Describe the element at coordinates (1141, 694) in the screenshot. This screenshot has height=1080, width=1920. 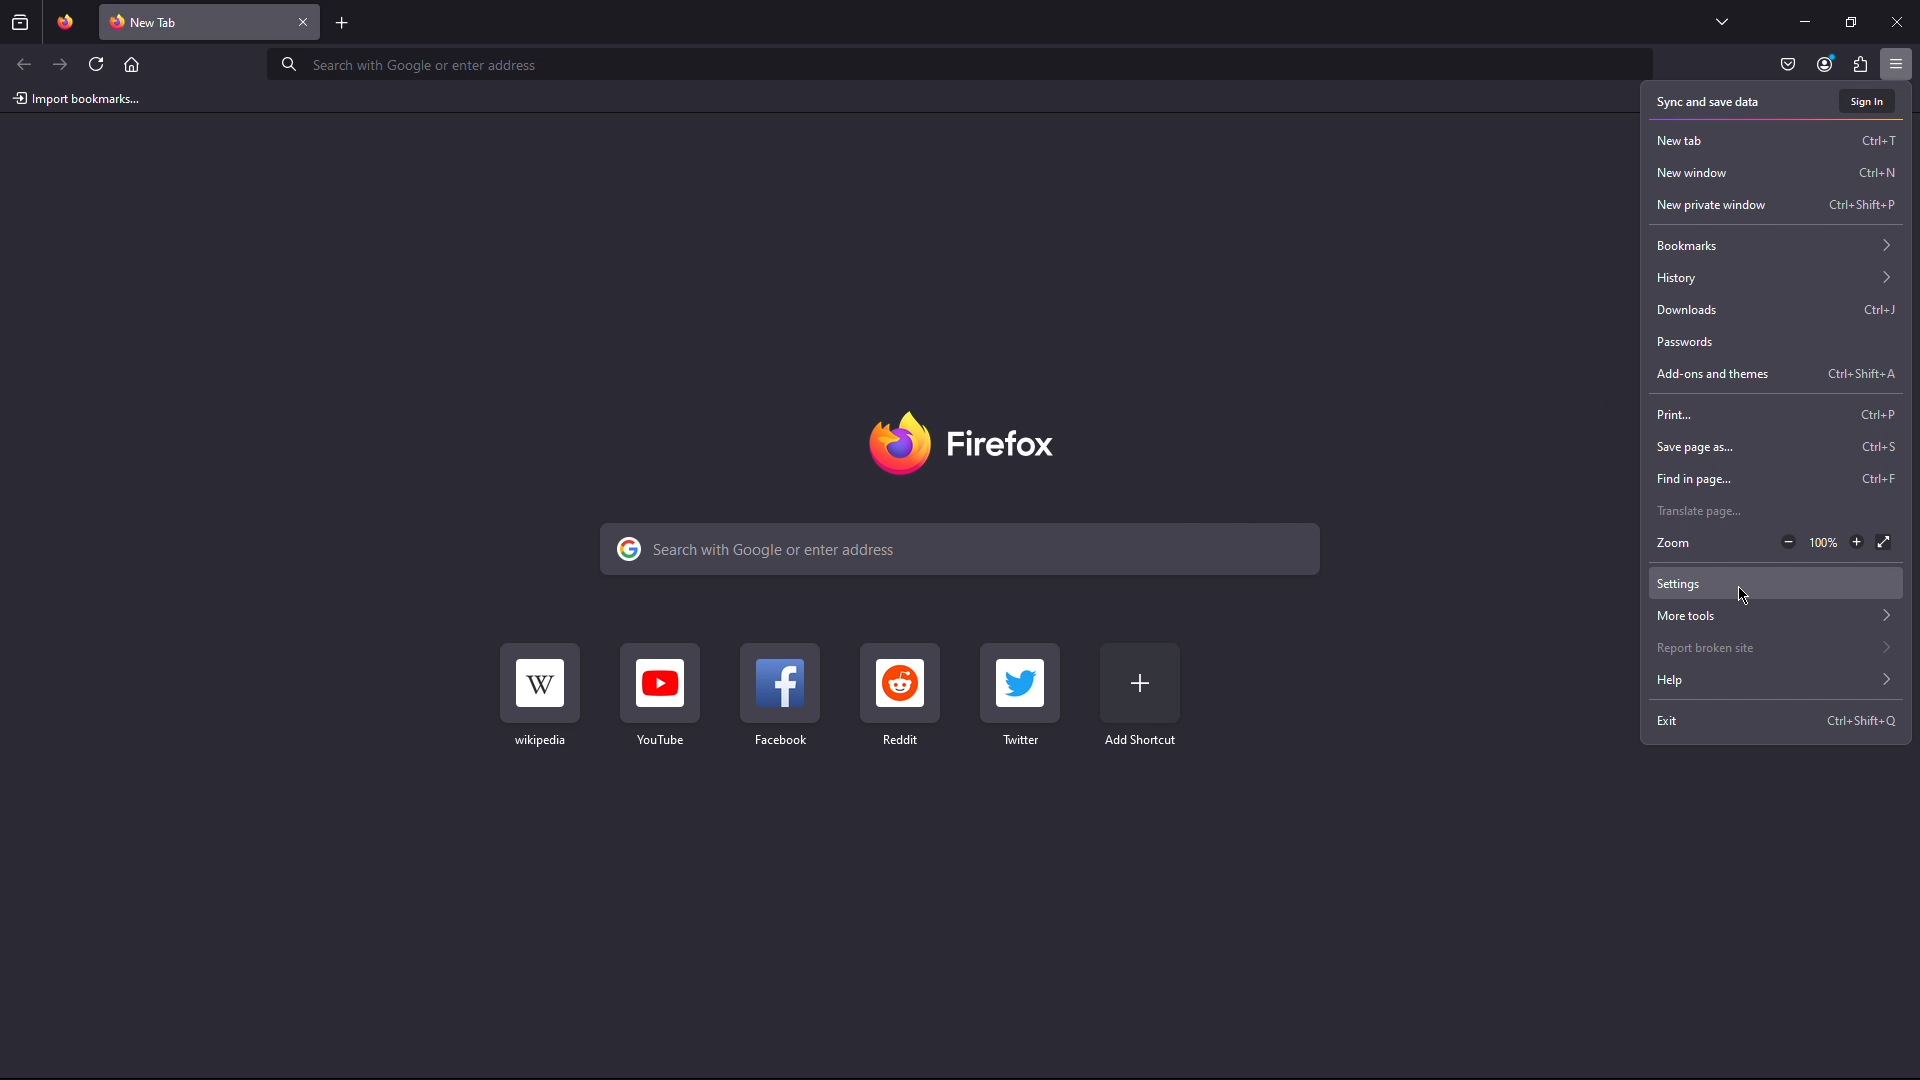
I see `Add Shortcut` at that location.